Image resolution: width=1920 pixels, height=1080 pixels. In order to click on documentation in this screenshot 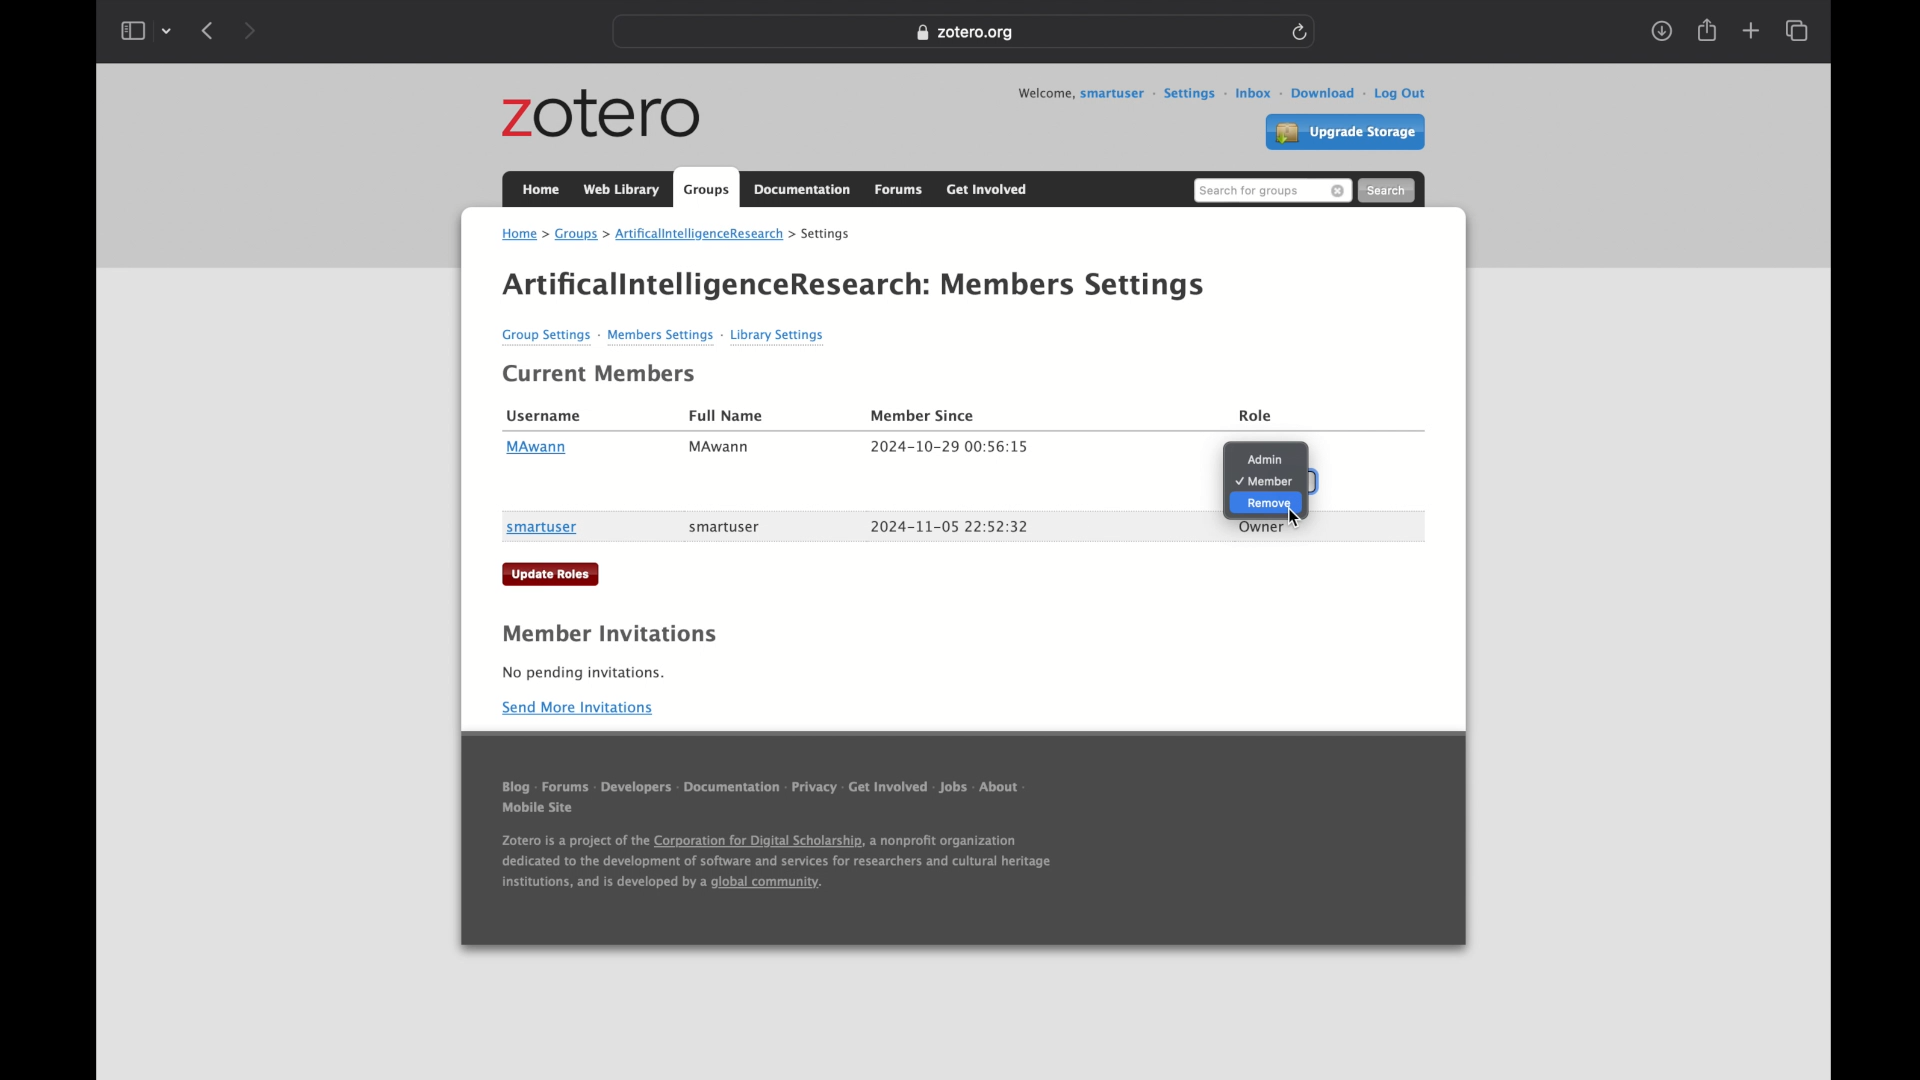, I will do `click(732, 792)`.